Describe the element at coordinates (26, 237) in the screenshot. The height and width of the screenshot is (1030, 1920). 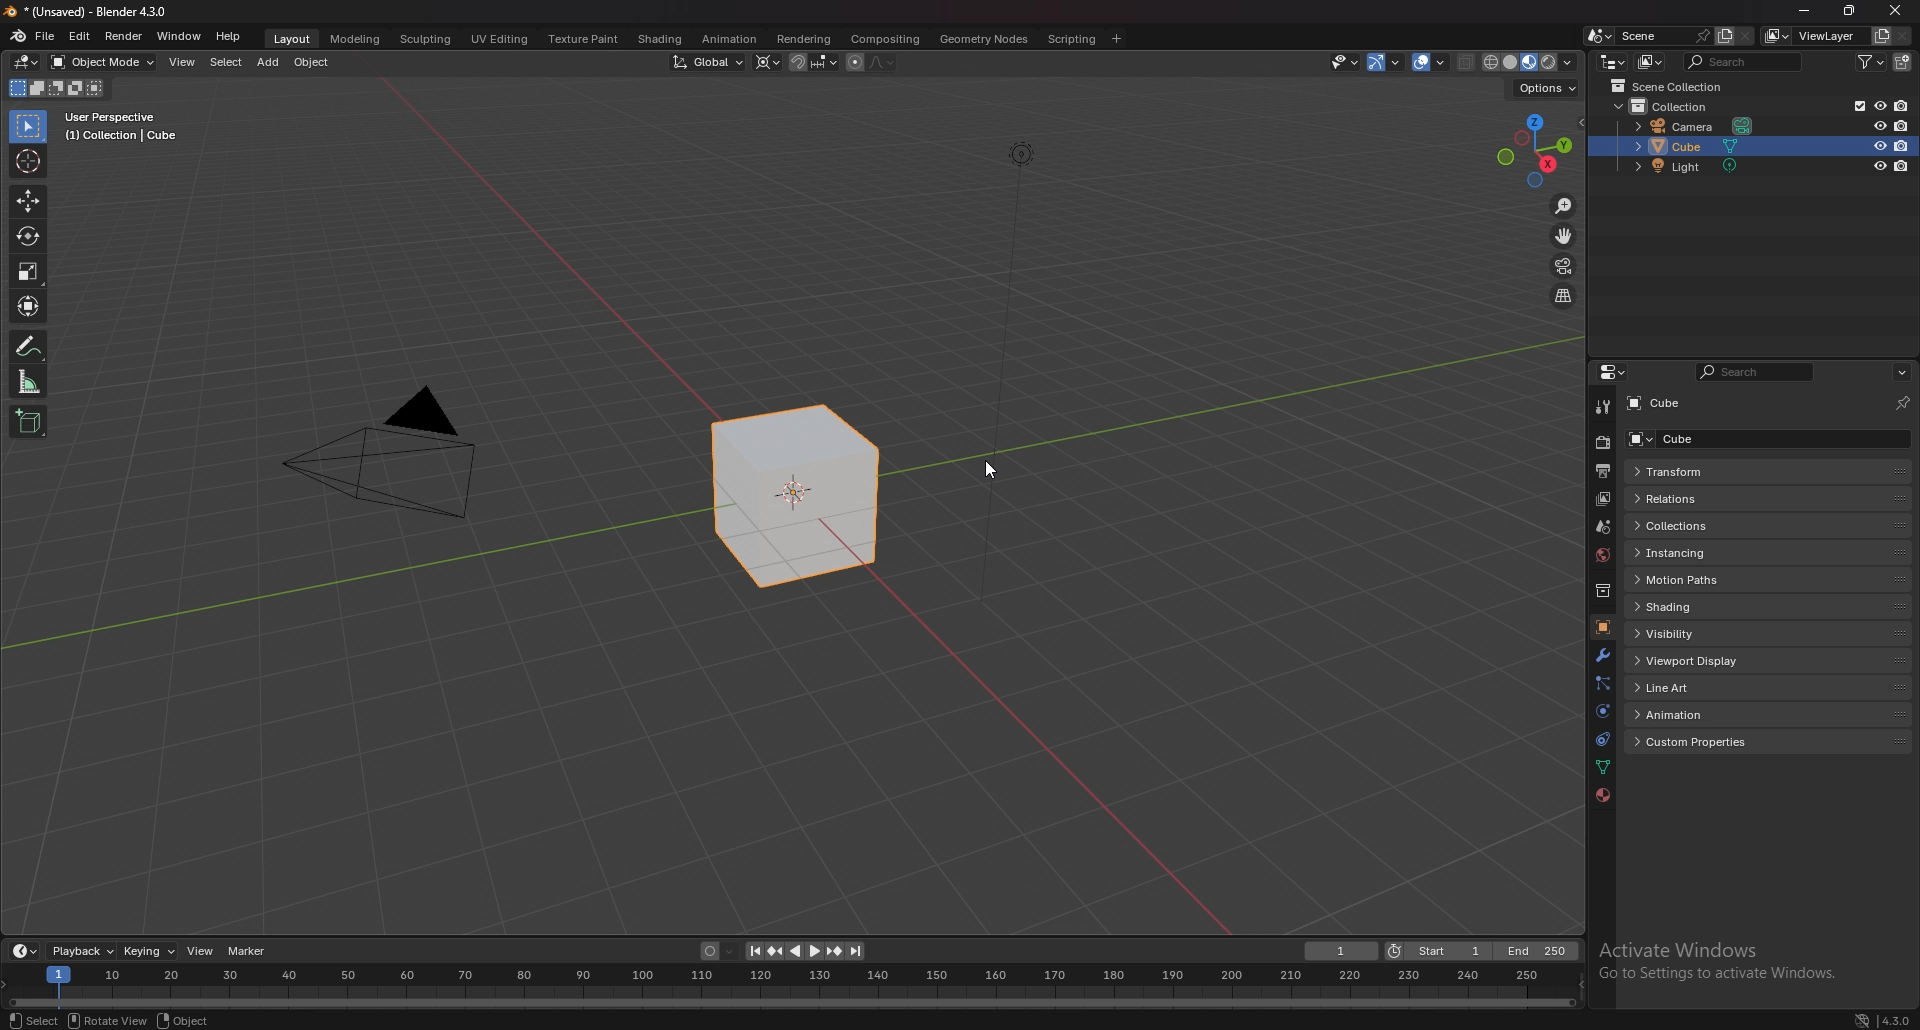
I see `rotate` at that location.